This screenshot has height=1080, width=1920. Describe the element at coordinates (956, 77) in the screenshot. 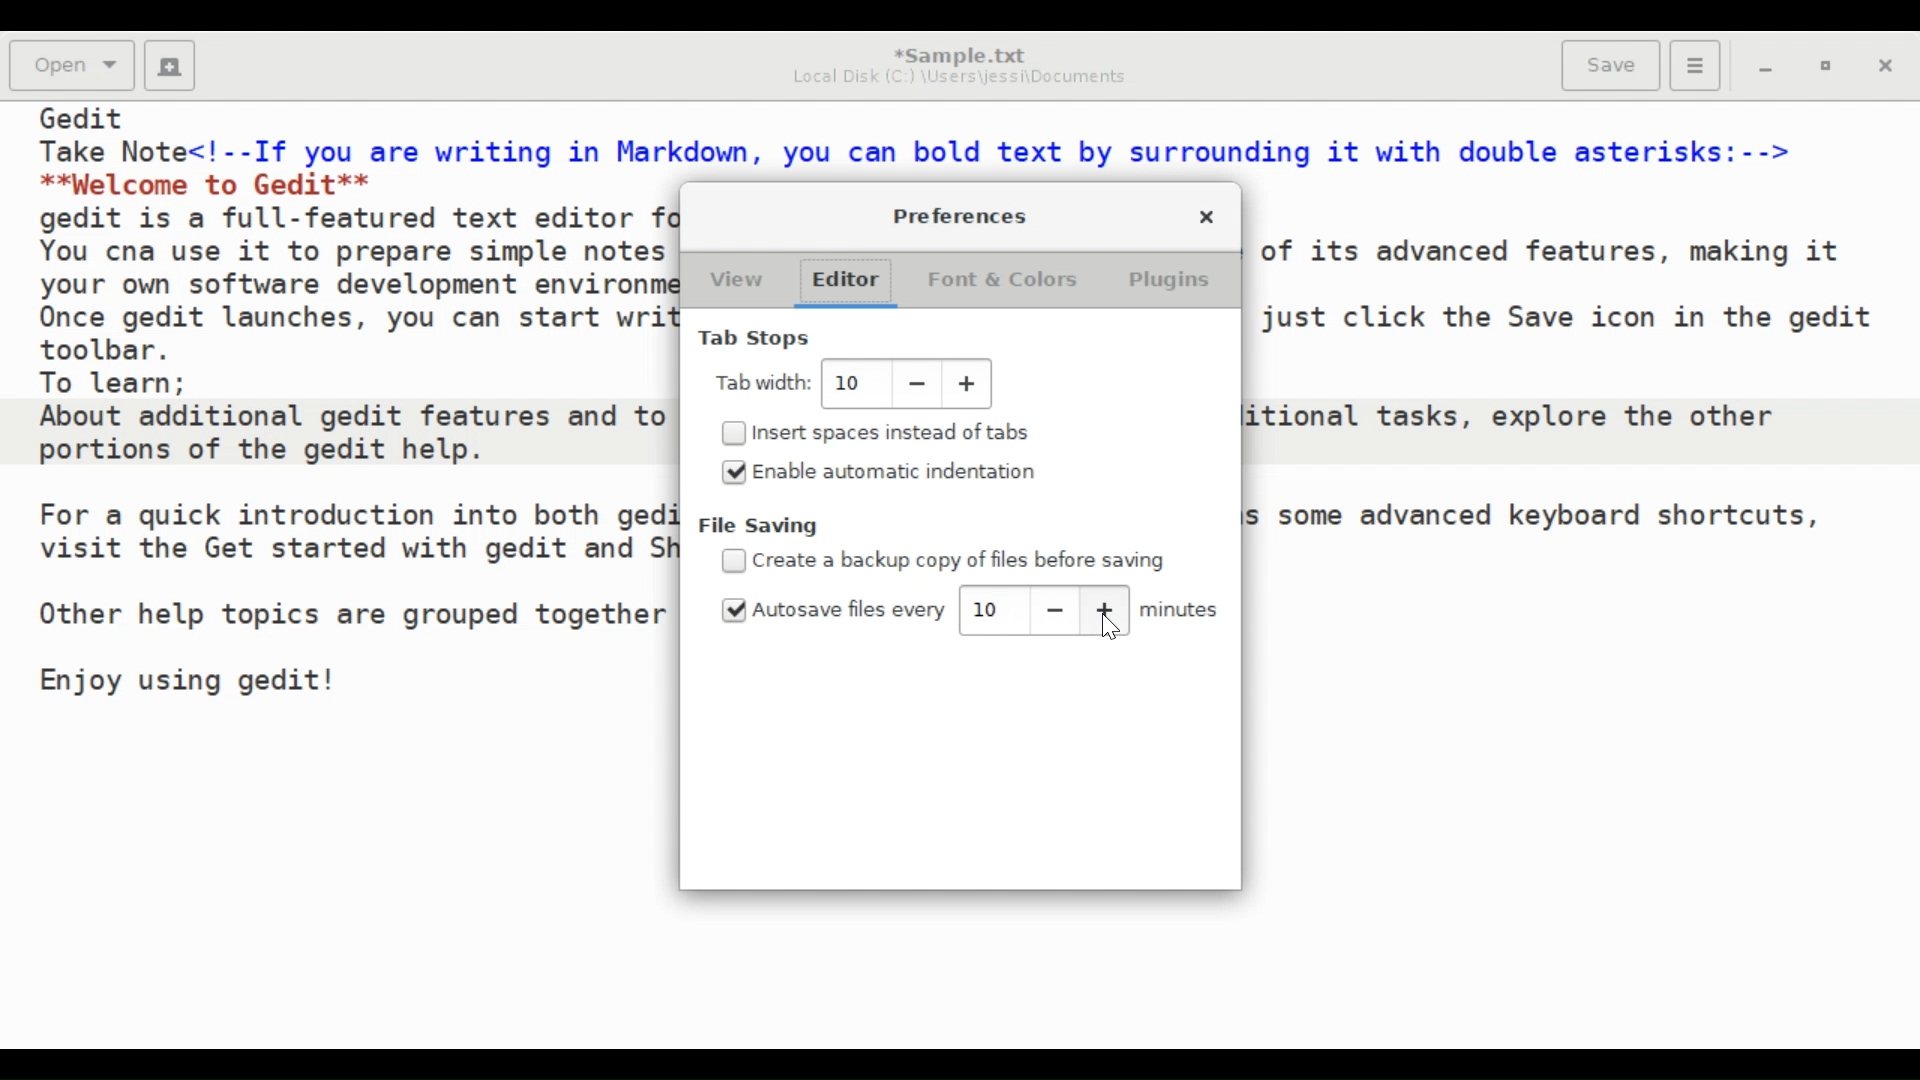

I see `Local Disk (C2) \Users\jessi\Documents` at that location.